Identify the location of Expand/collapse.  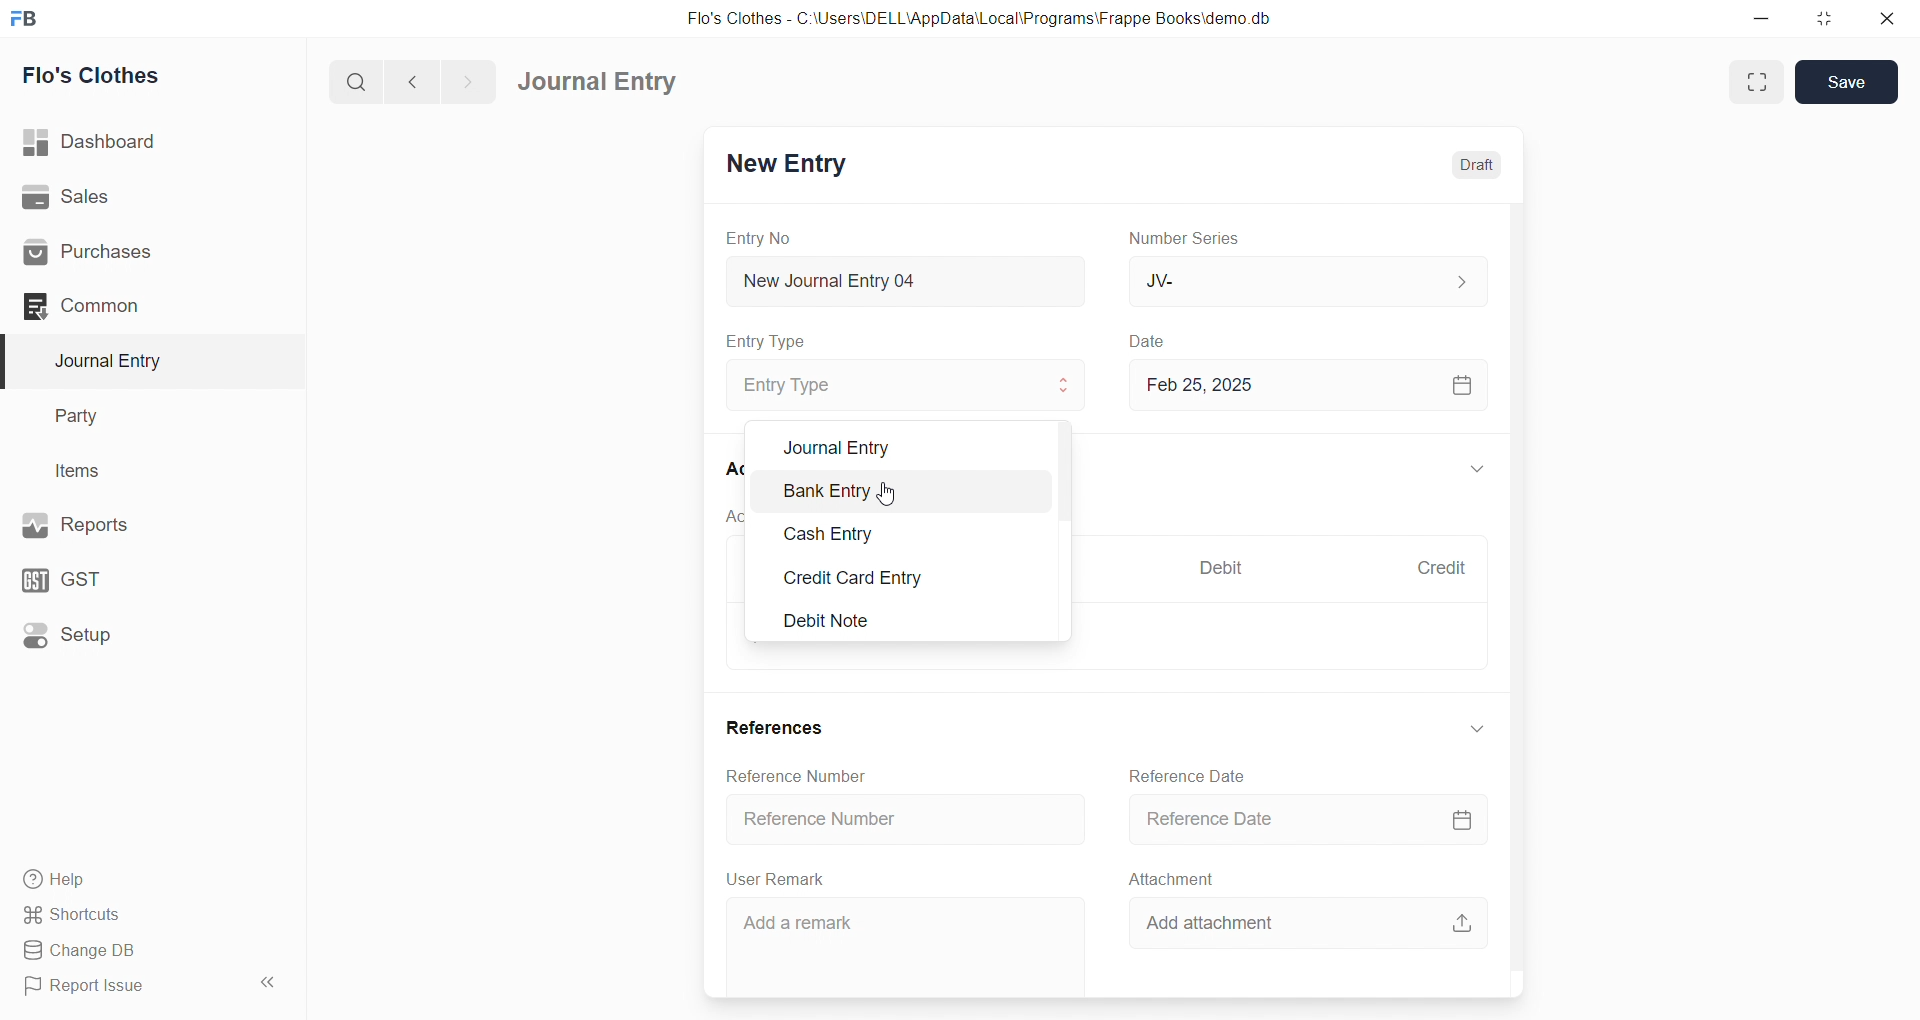
(1475, 728).